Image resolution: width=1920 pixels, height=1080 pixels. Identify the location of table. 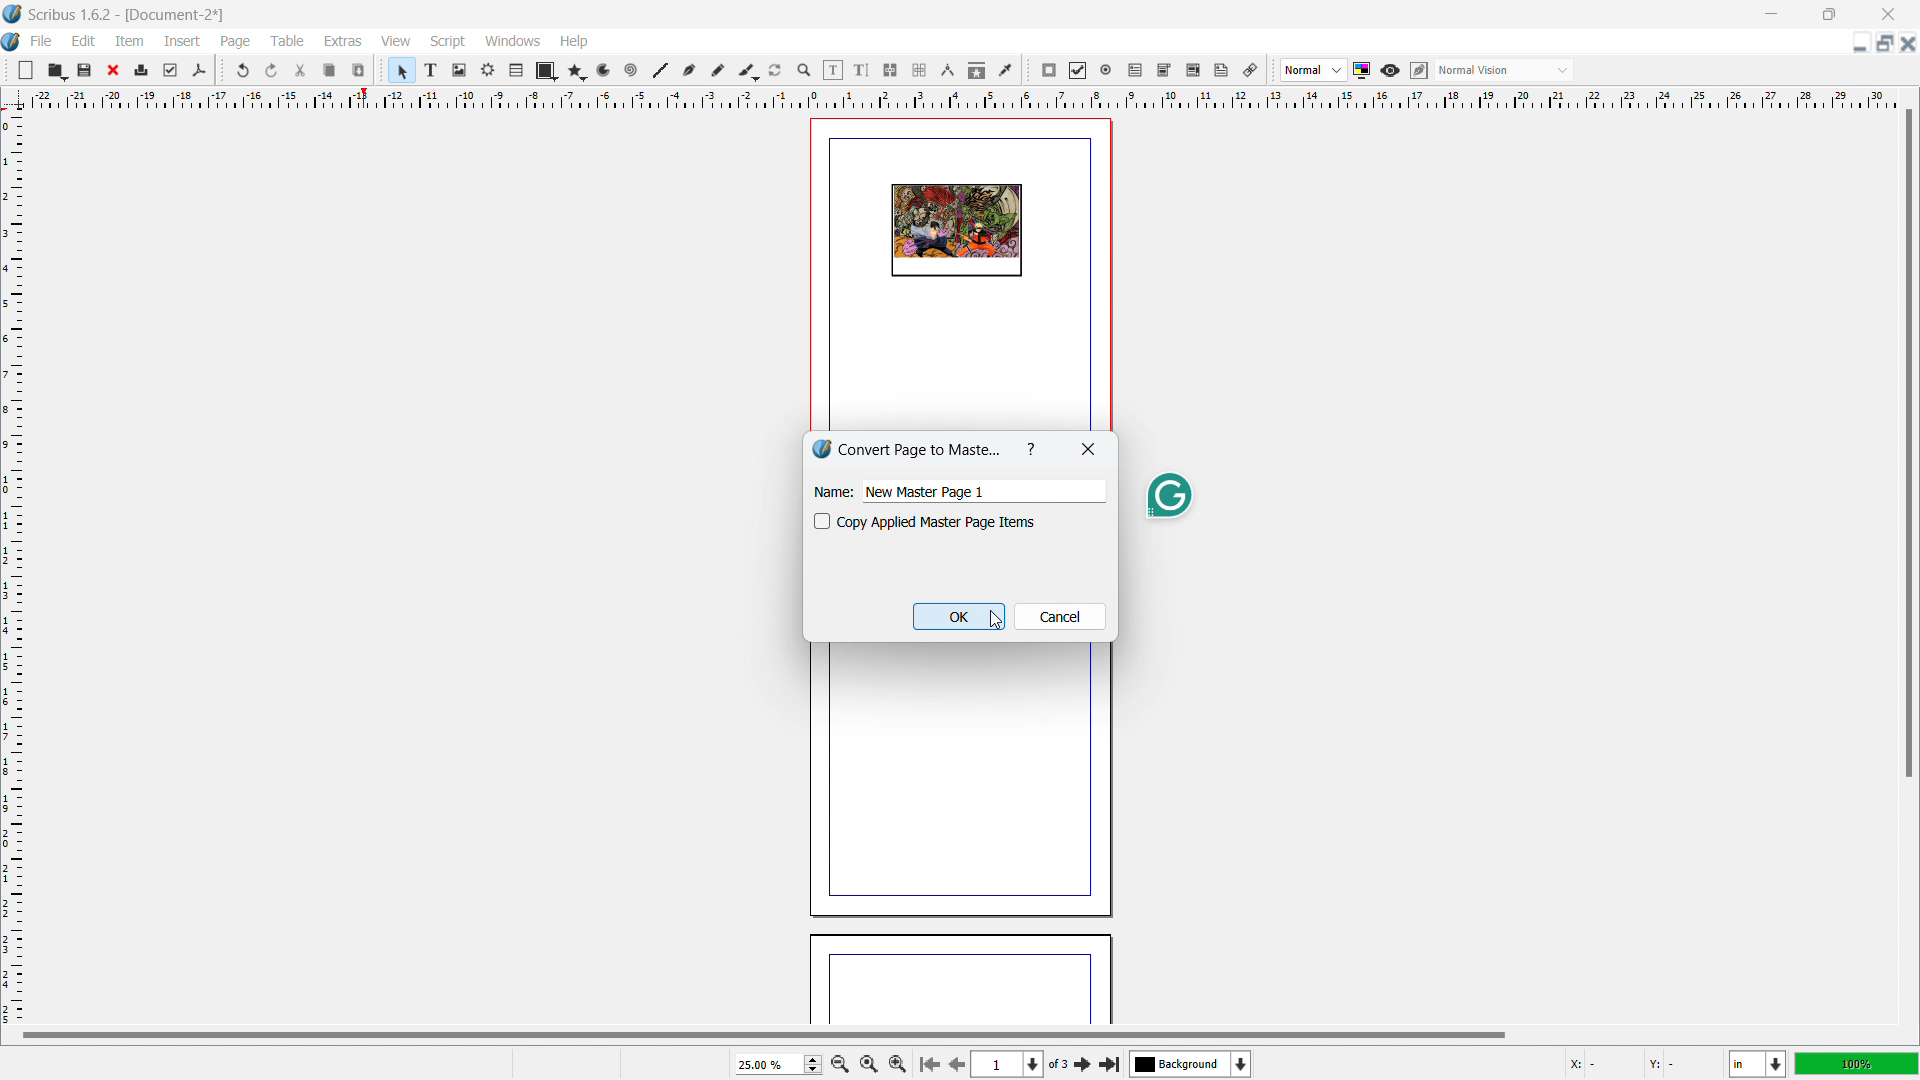
(288, 41).